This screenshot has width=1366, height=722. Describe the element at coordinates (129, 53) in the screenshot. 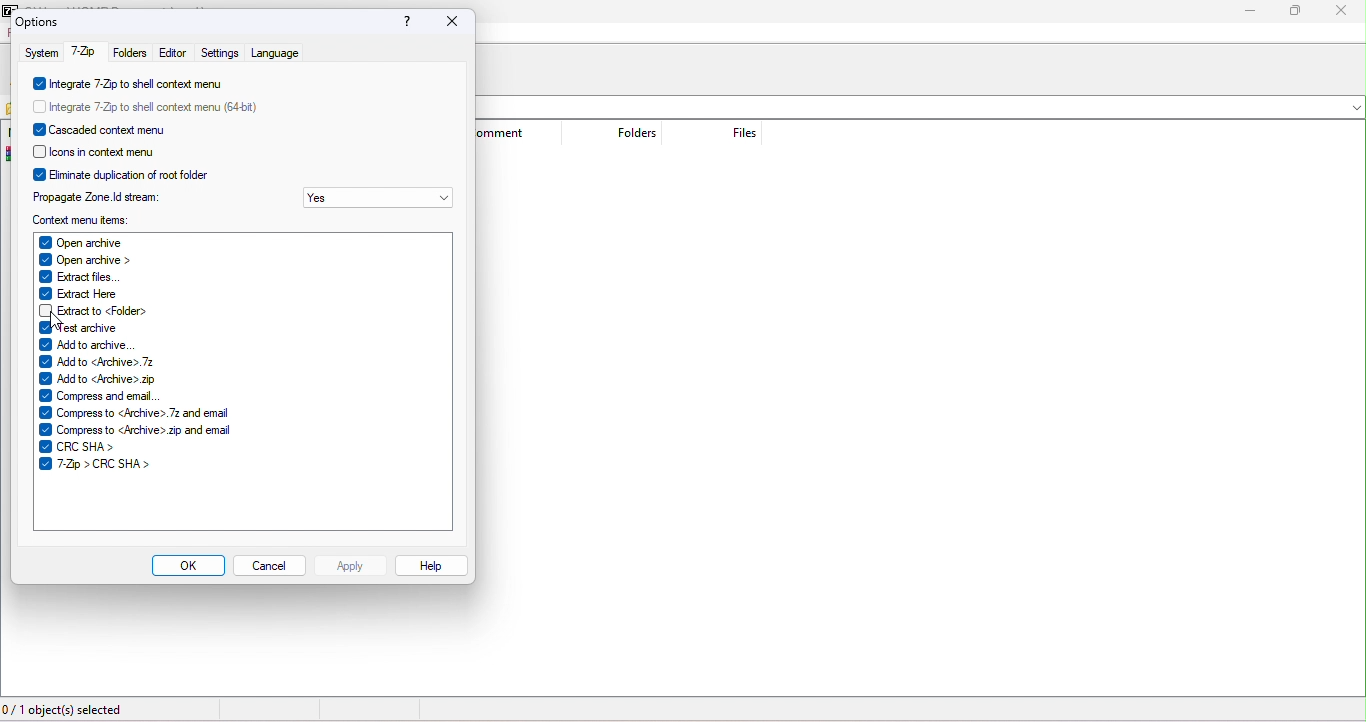

I see `folders` at that location.